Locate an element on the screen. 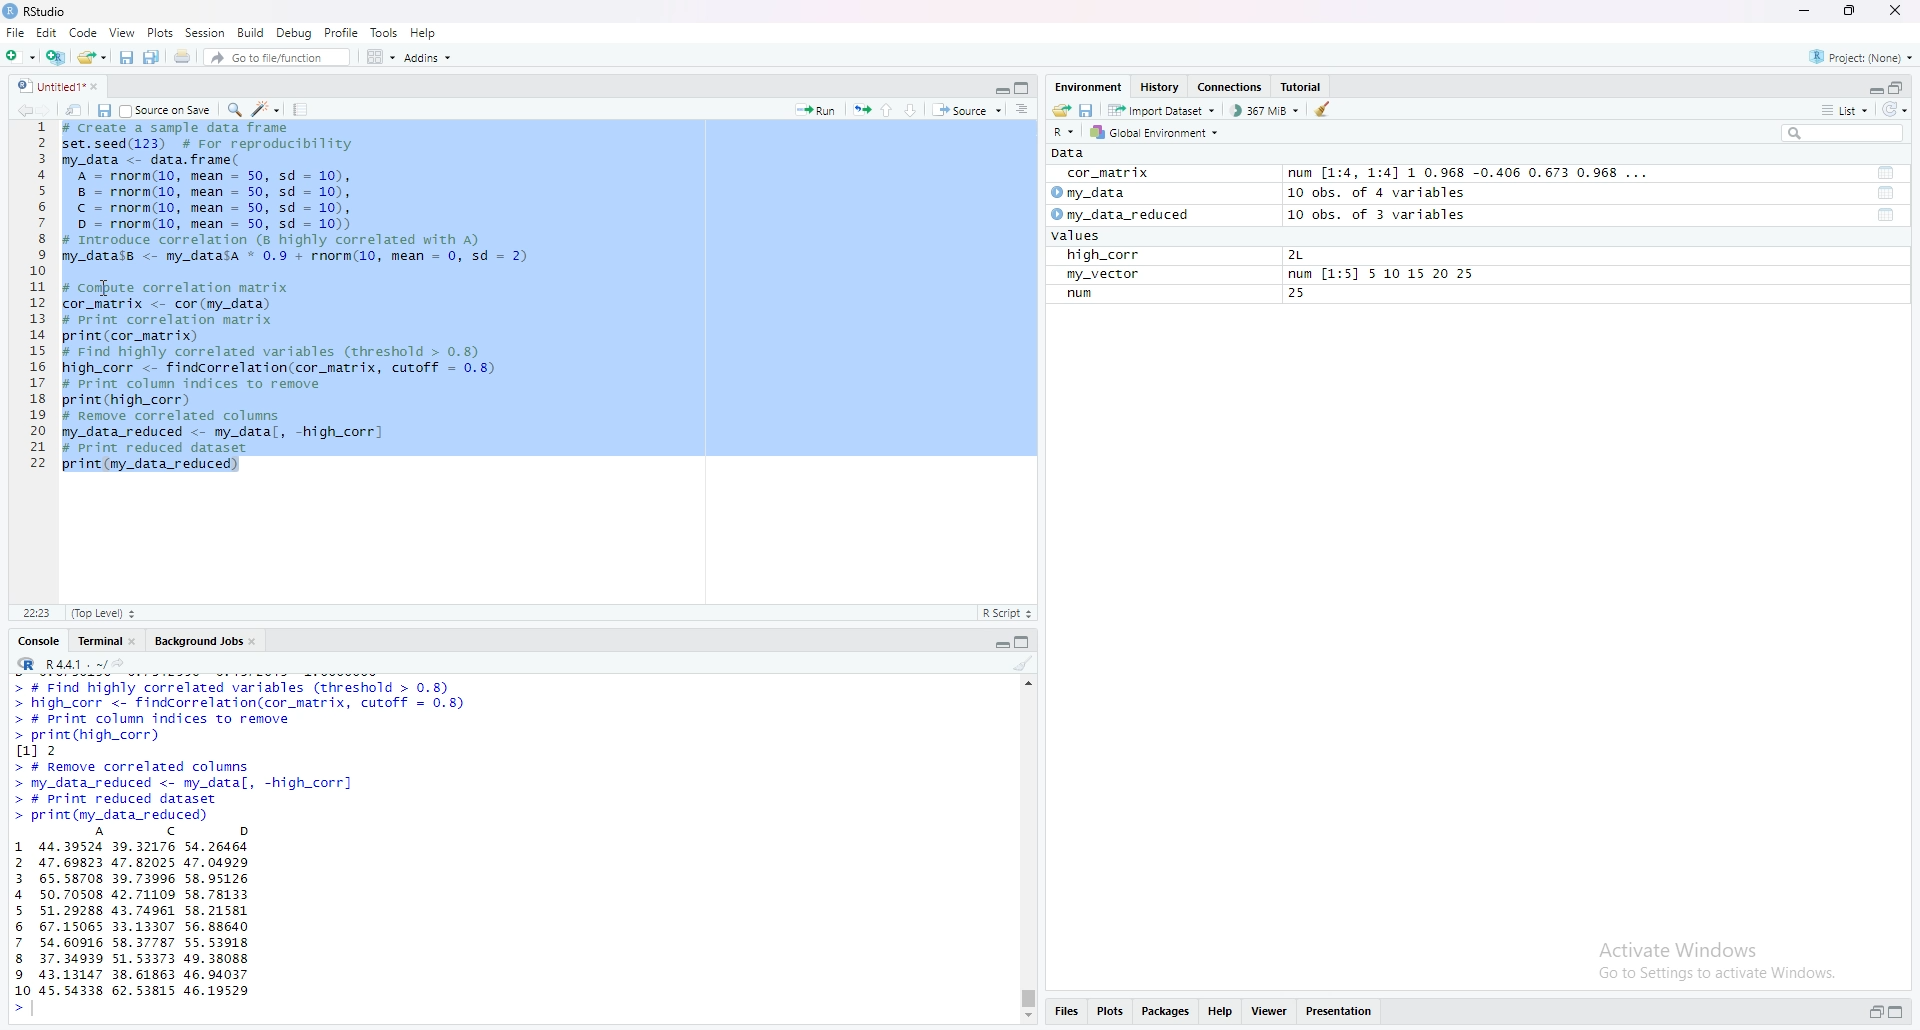 The image size is (1920, 1030). open in separate window is located at coordinates (1874, 1012).